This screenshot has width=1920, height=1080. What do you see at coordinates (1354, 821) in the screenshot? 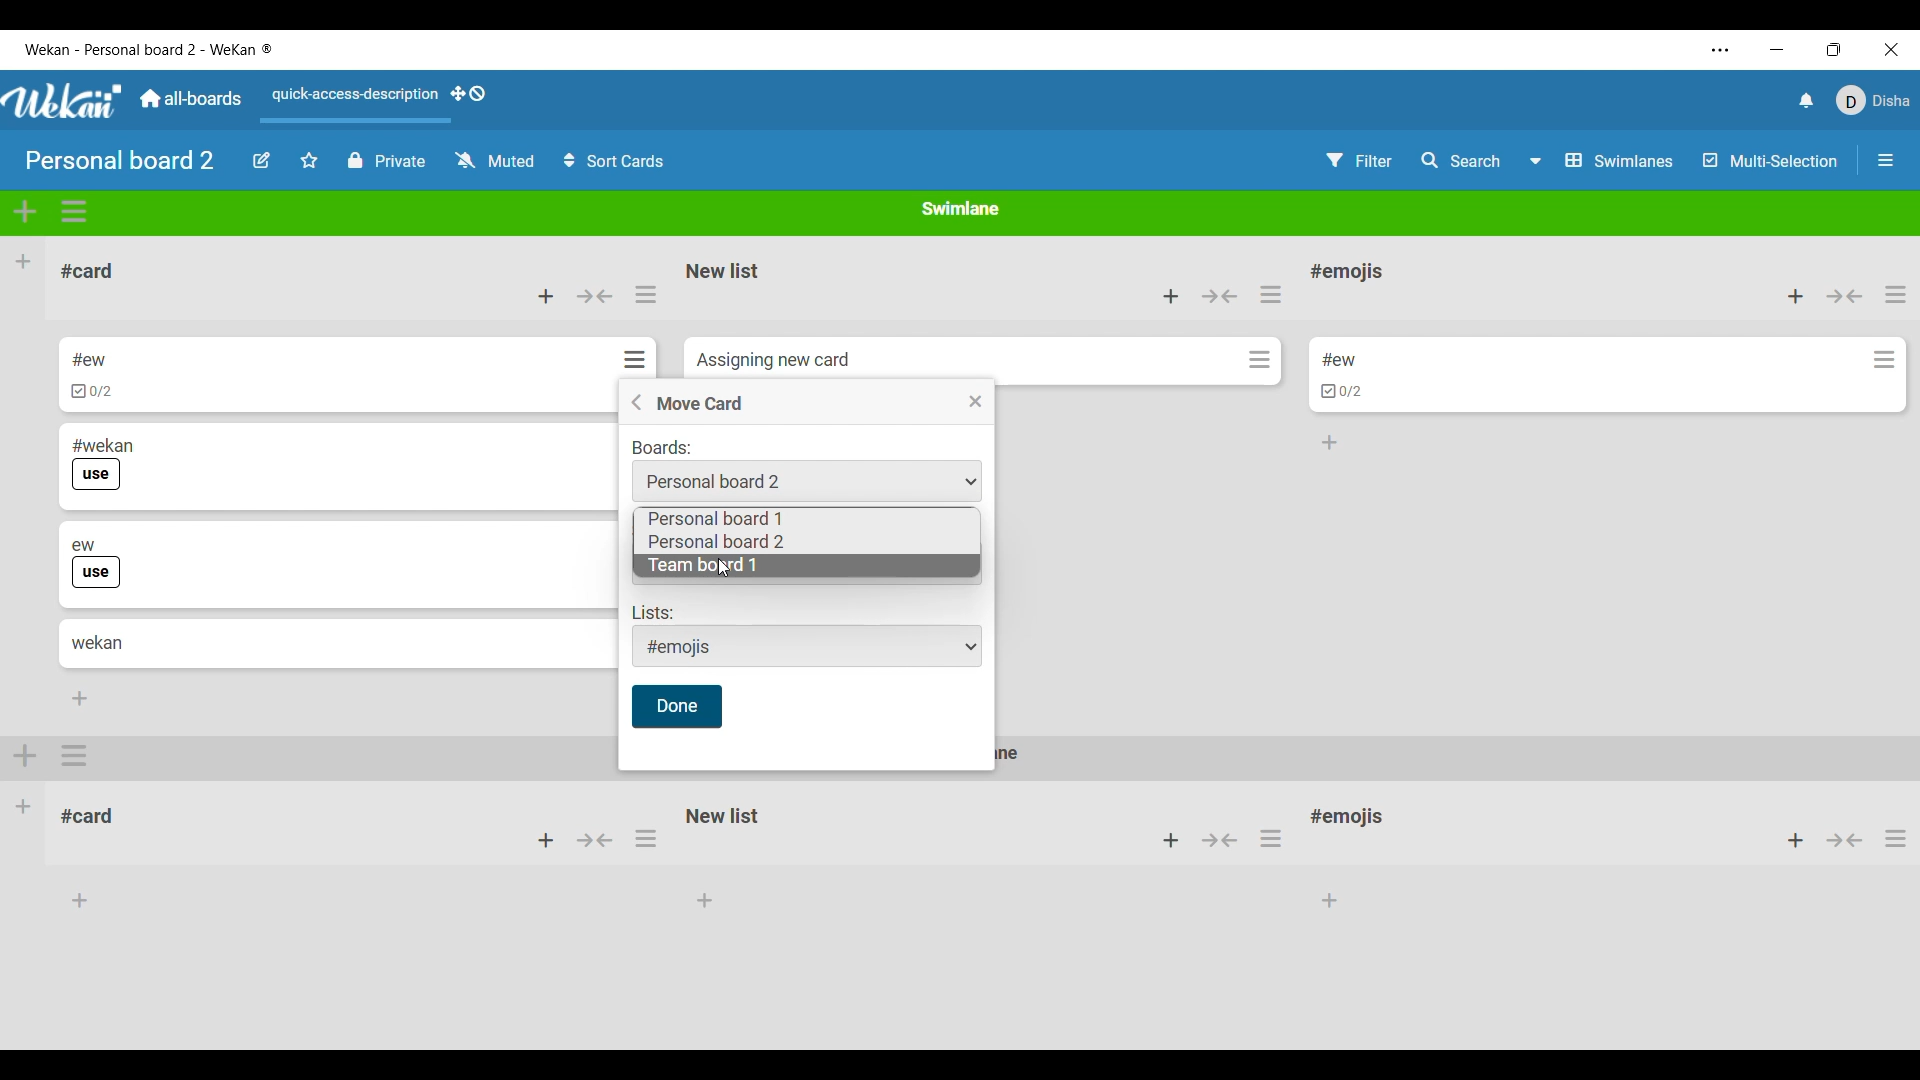
I see `#emojis` at bounding box center [1354, 821].